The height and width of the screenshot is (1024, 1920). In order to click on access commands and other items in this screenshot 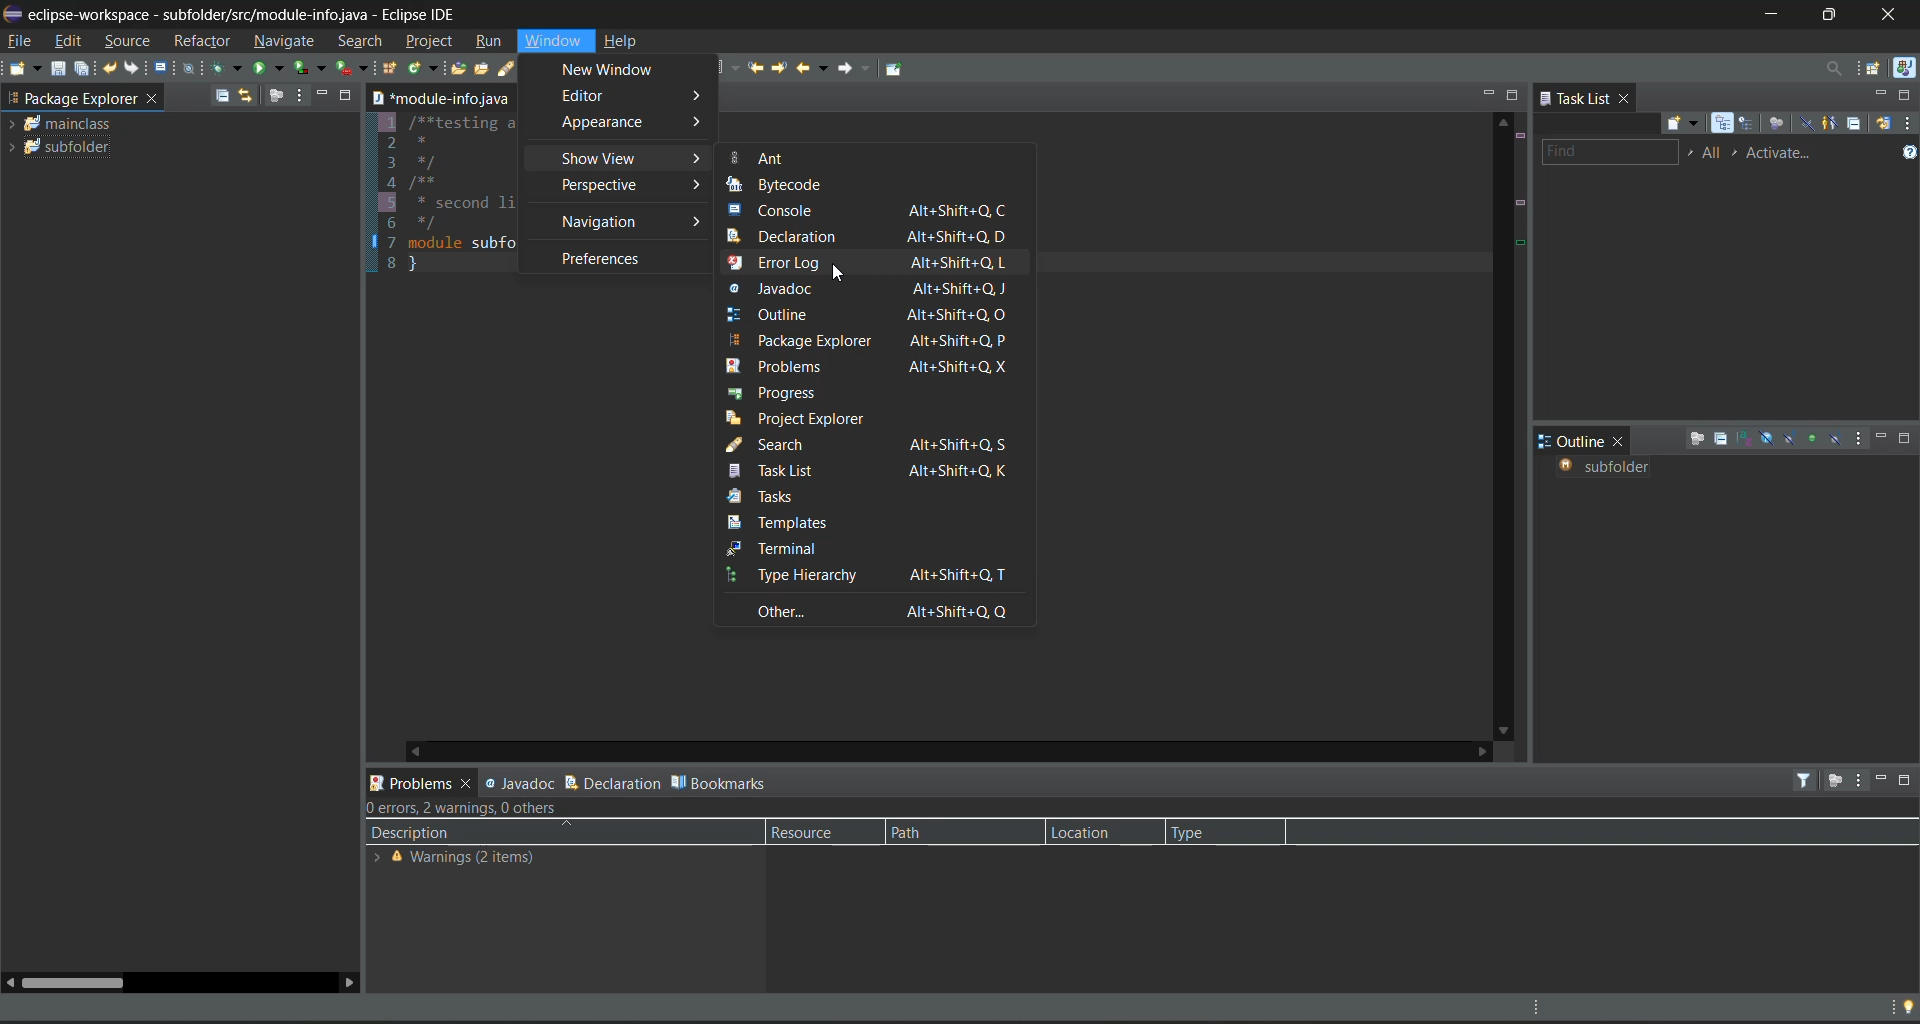, I will do `click(1834, 69)`.